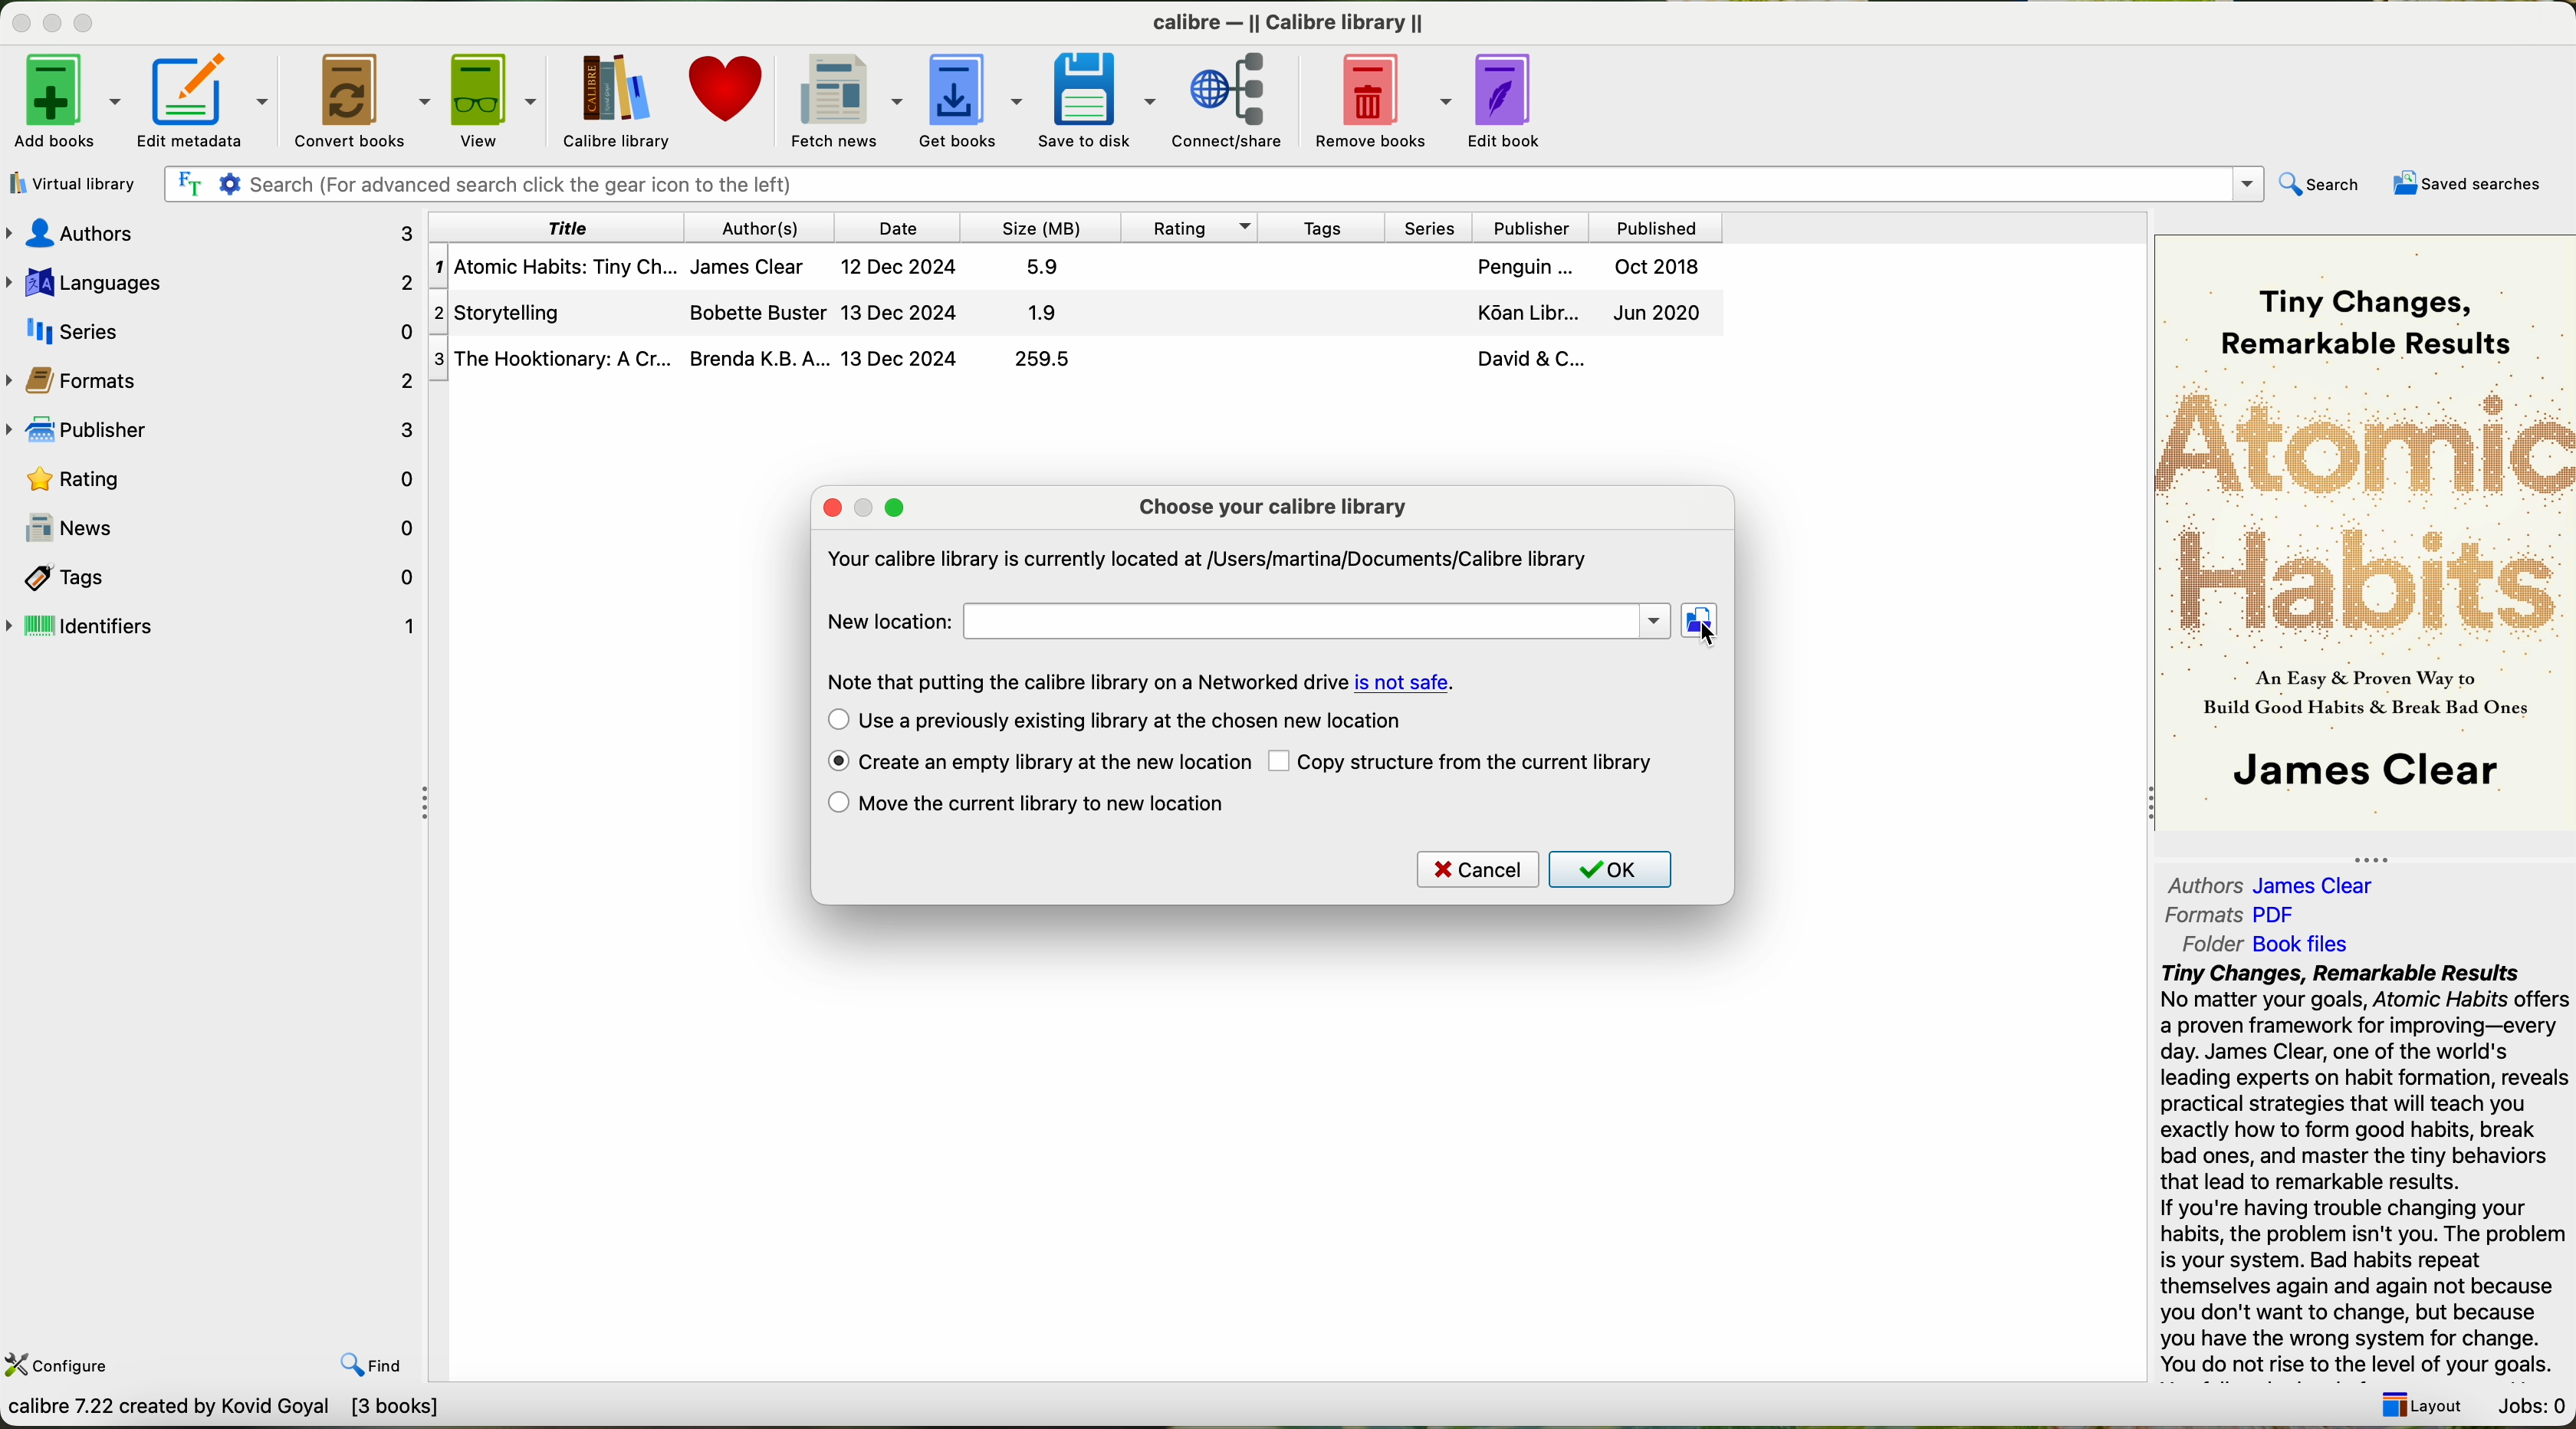 The width and height of the screenshot is (2576, 1429). What do you see at coordinates (1702, 620) in the screenshot?
I see `open location` at bounding box center [1702, 620].